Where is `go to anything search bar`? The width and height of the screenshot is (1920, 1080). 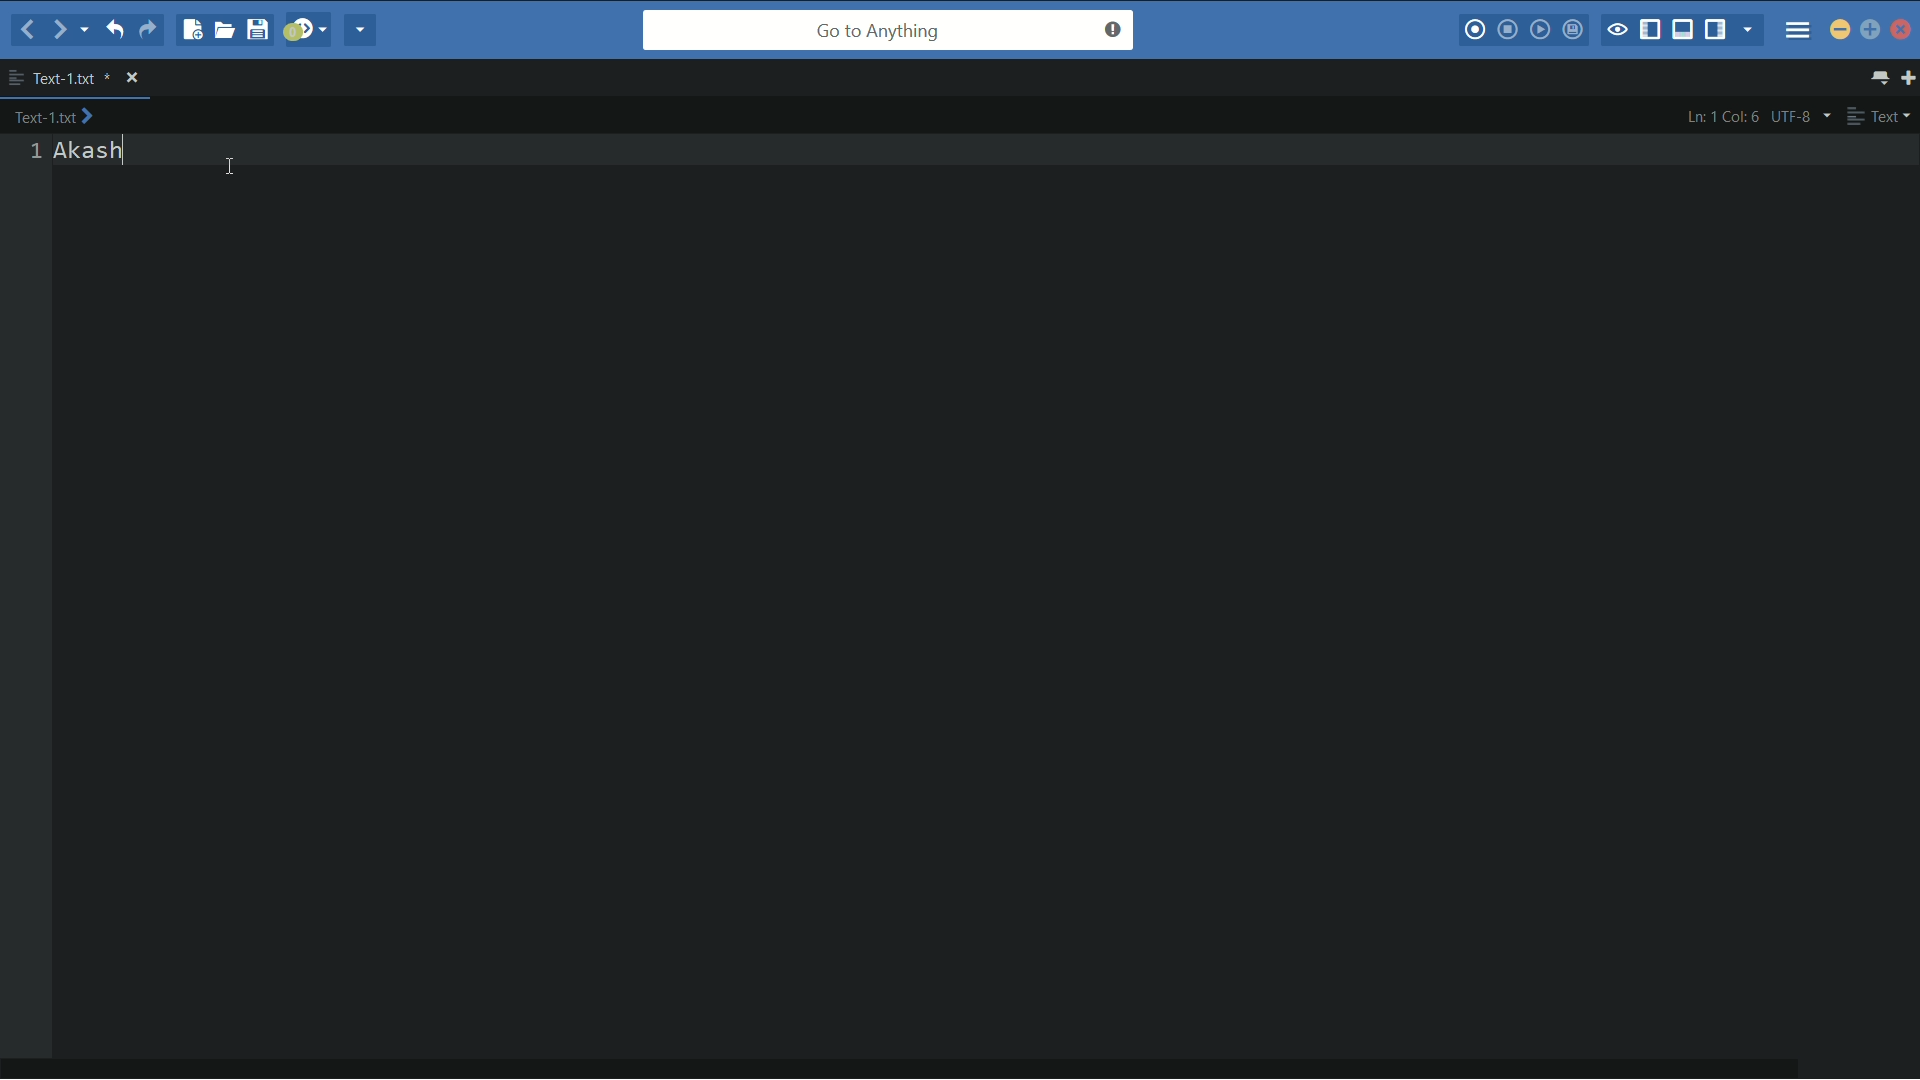
go to anything search bar is located at coordinates (888, 30).